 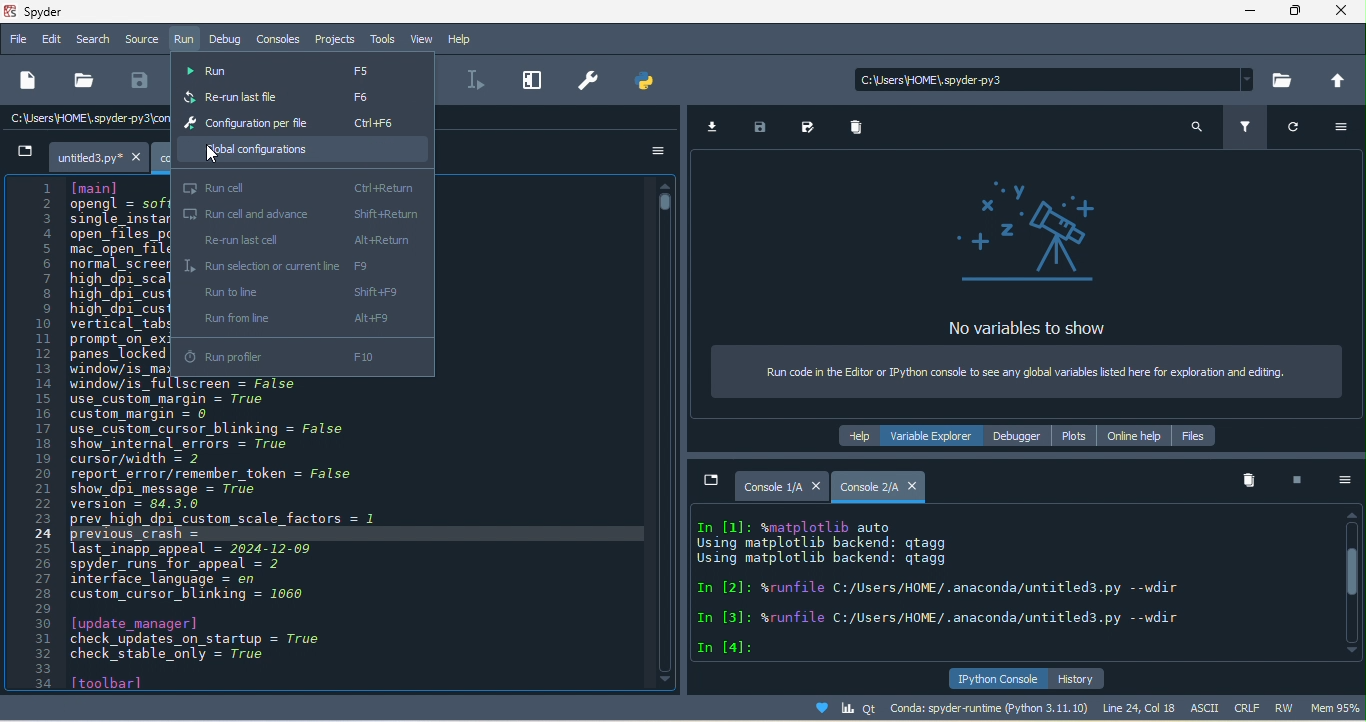 What do you see at coordinates (294, 294) in the screenshot?
I see `run to line` at bounding box center [294, 294].